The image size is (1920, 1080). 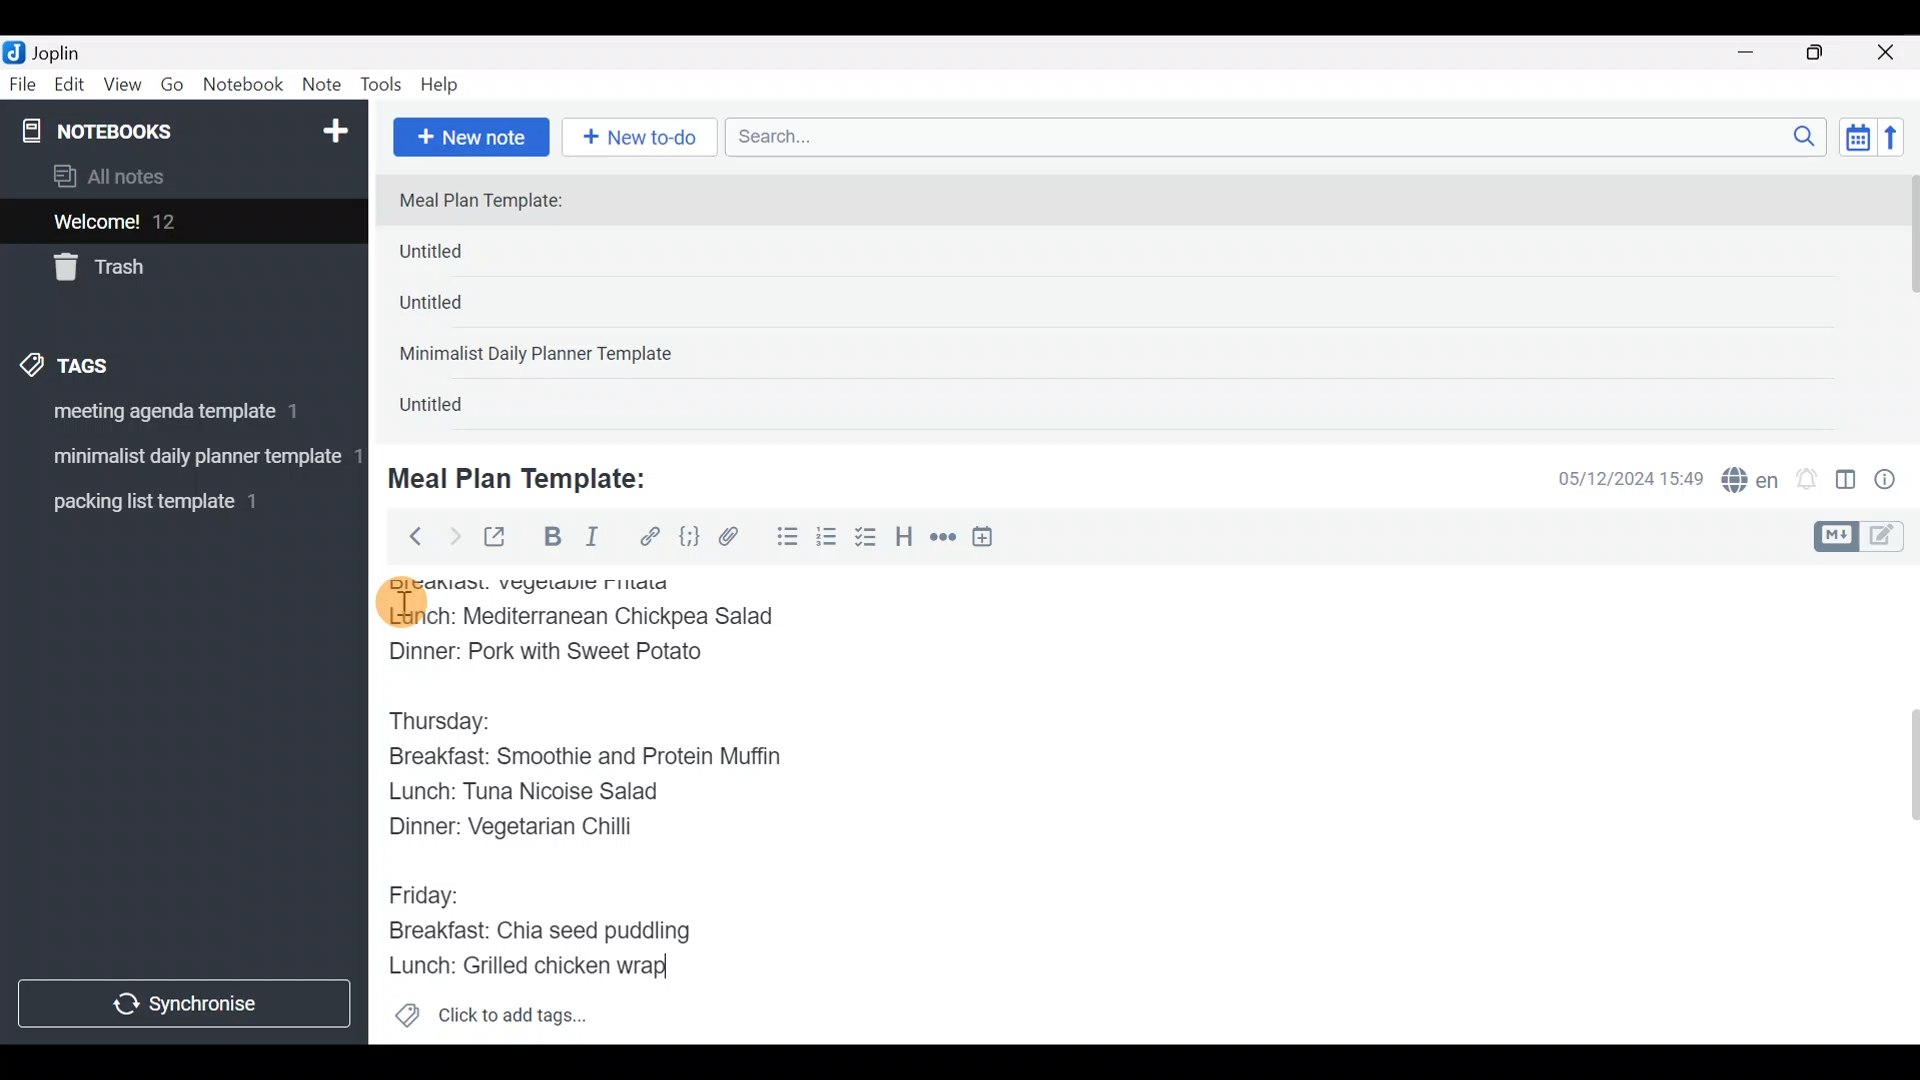 What do you see at coordinates (1864, 534) in the screenshot?
I see `Toggle editors` at bounding box center [1864, 534].